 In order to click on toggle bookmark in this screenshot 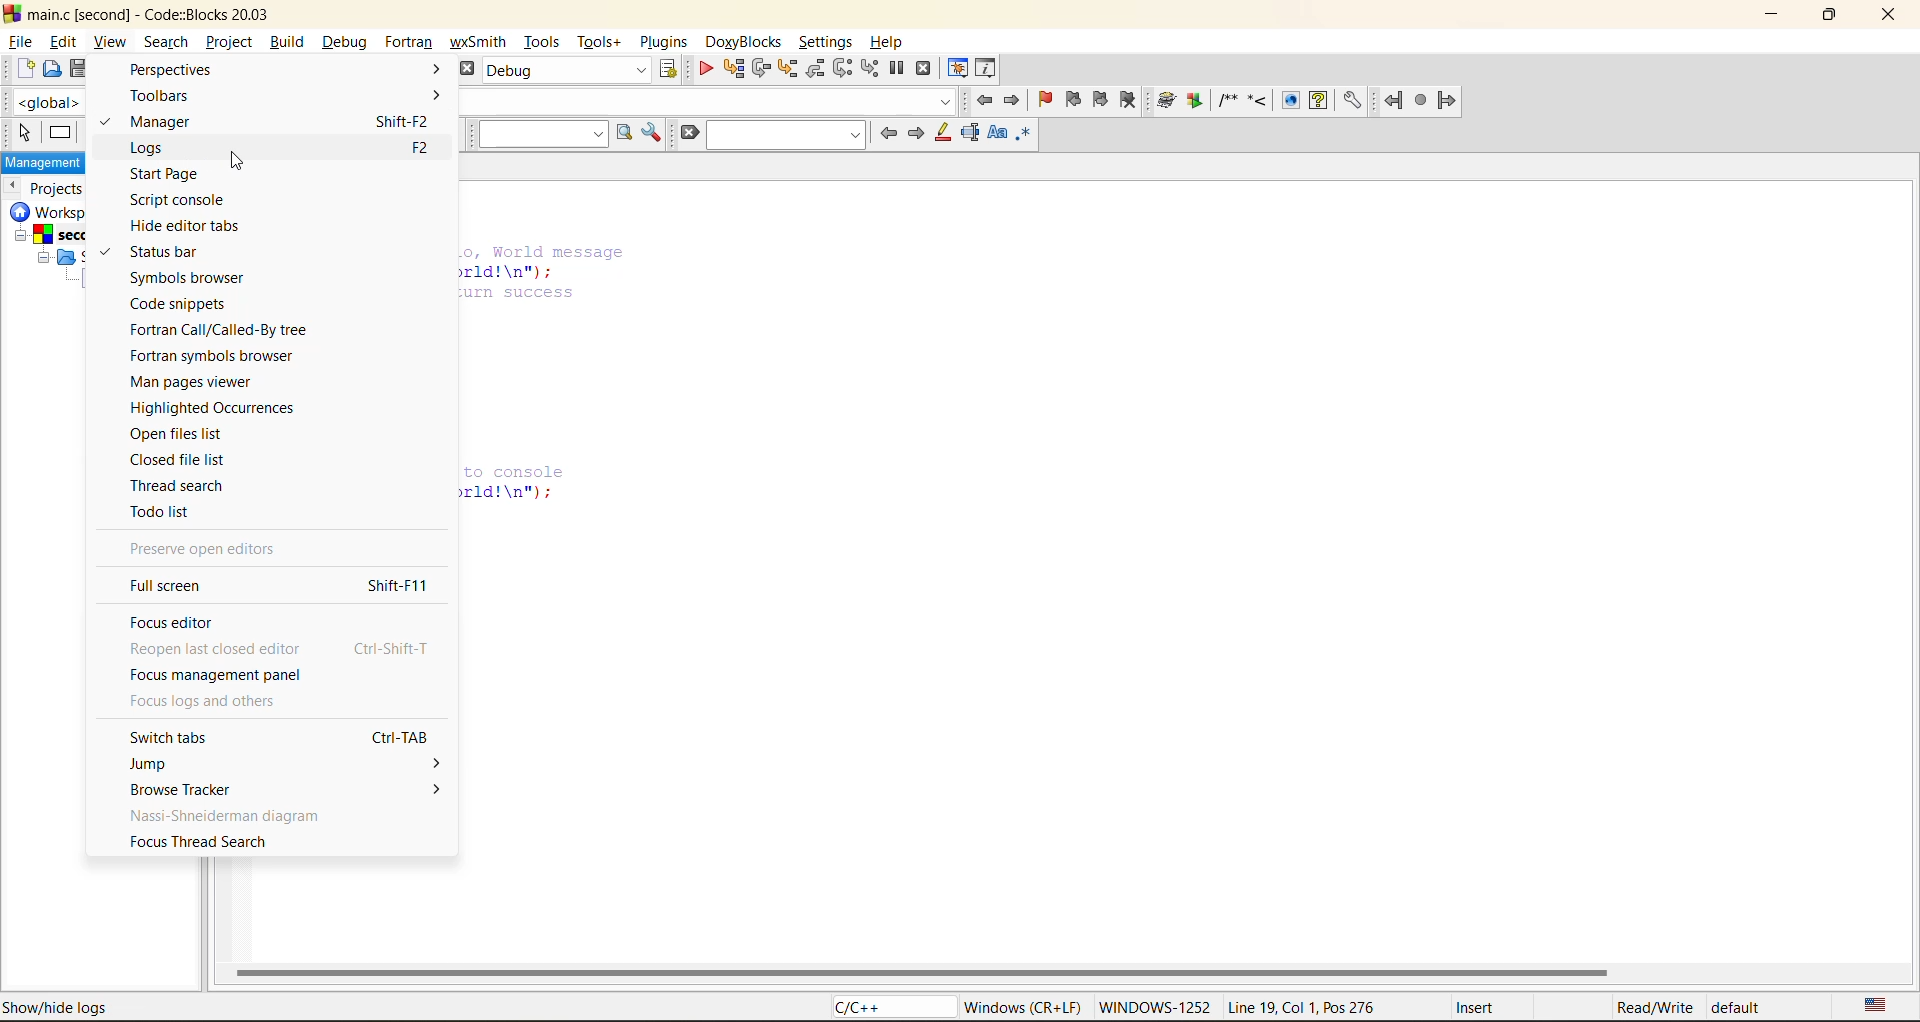, I will do `click(1045, 102)`.